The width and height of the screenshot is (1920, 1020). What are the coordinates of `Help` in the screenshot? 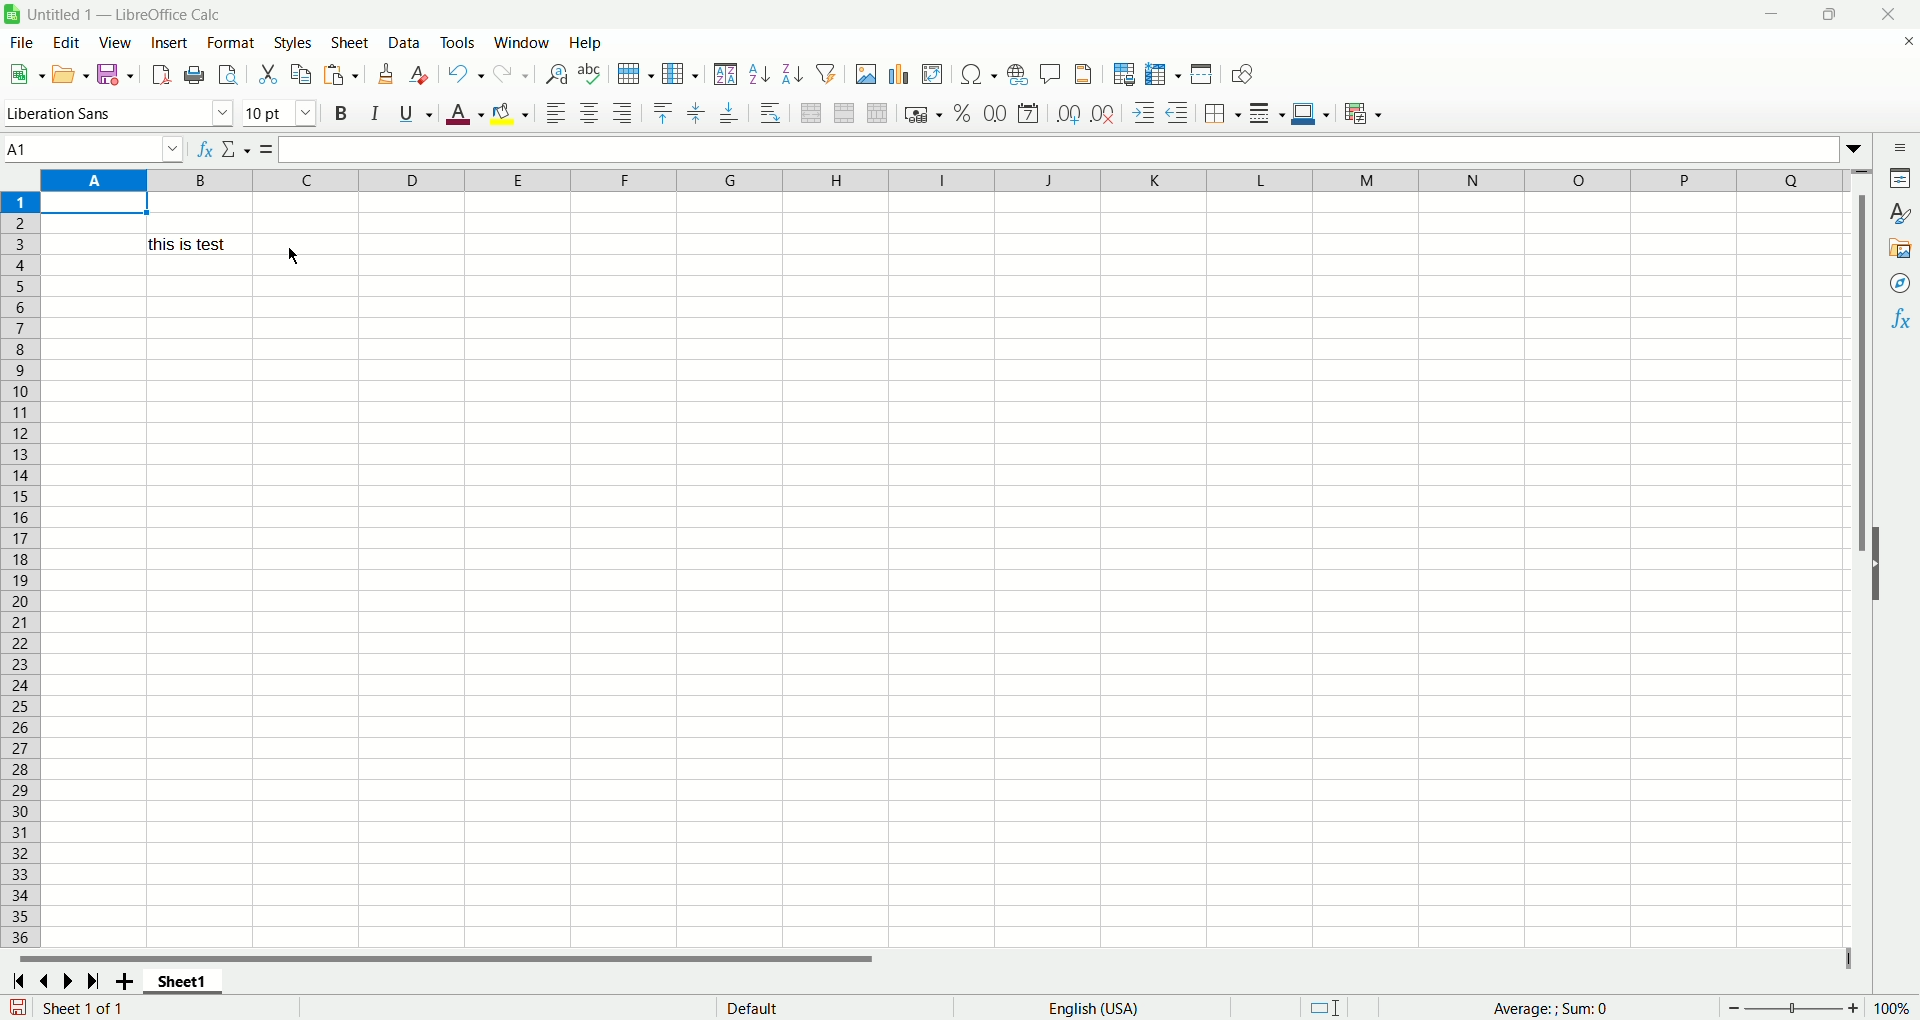 It's located at (587, 44).